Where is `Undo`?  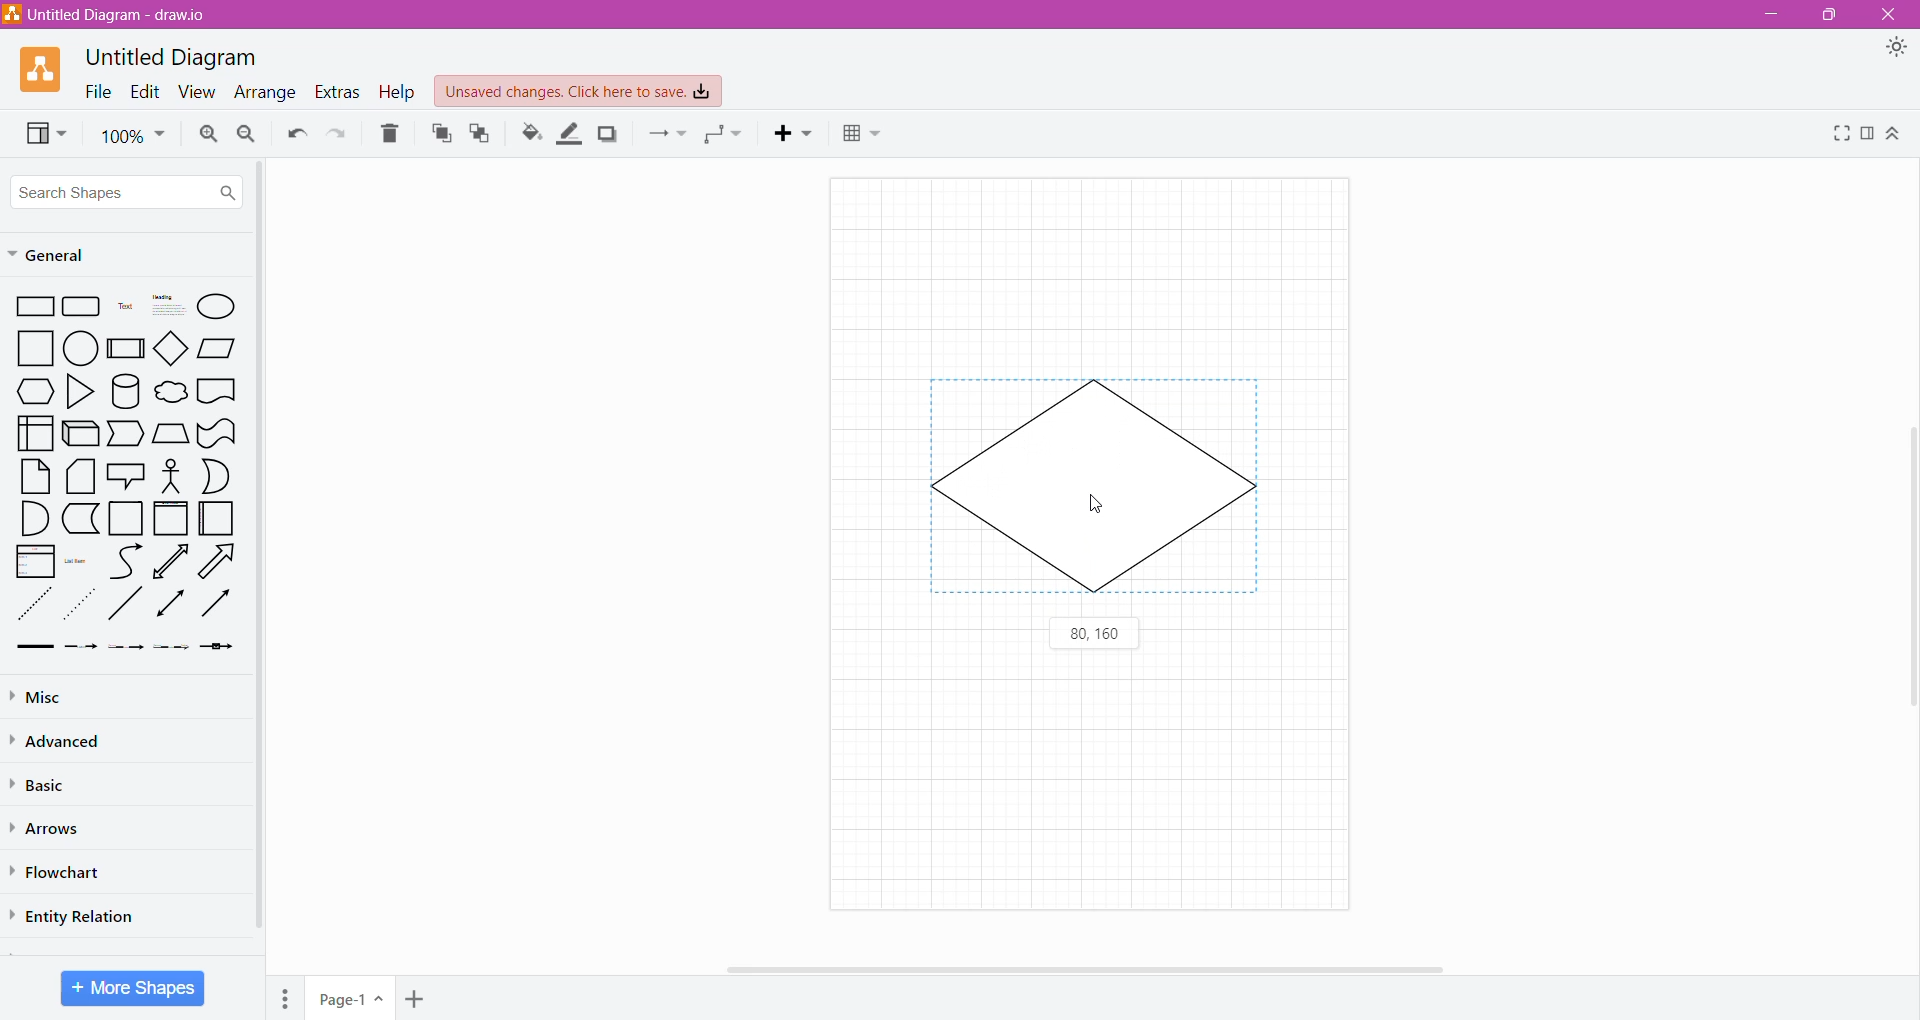
Undo is located at coordinates (295, 134).